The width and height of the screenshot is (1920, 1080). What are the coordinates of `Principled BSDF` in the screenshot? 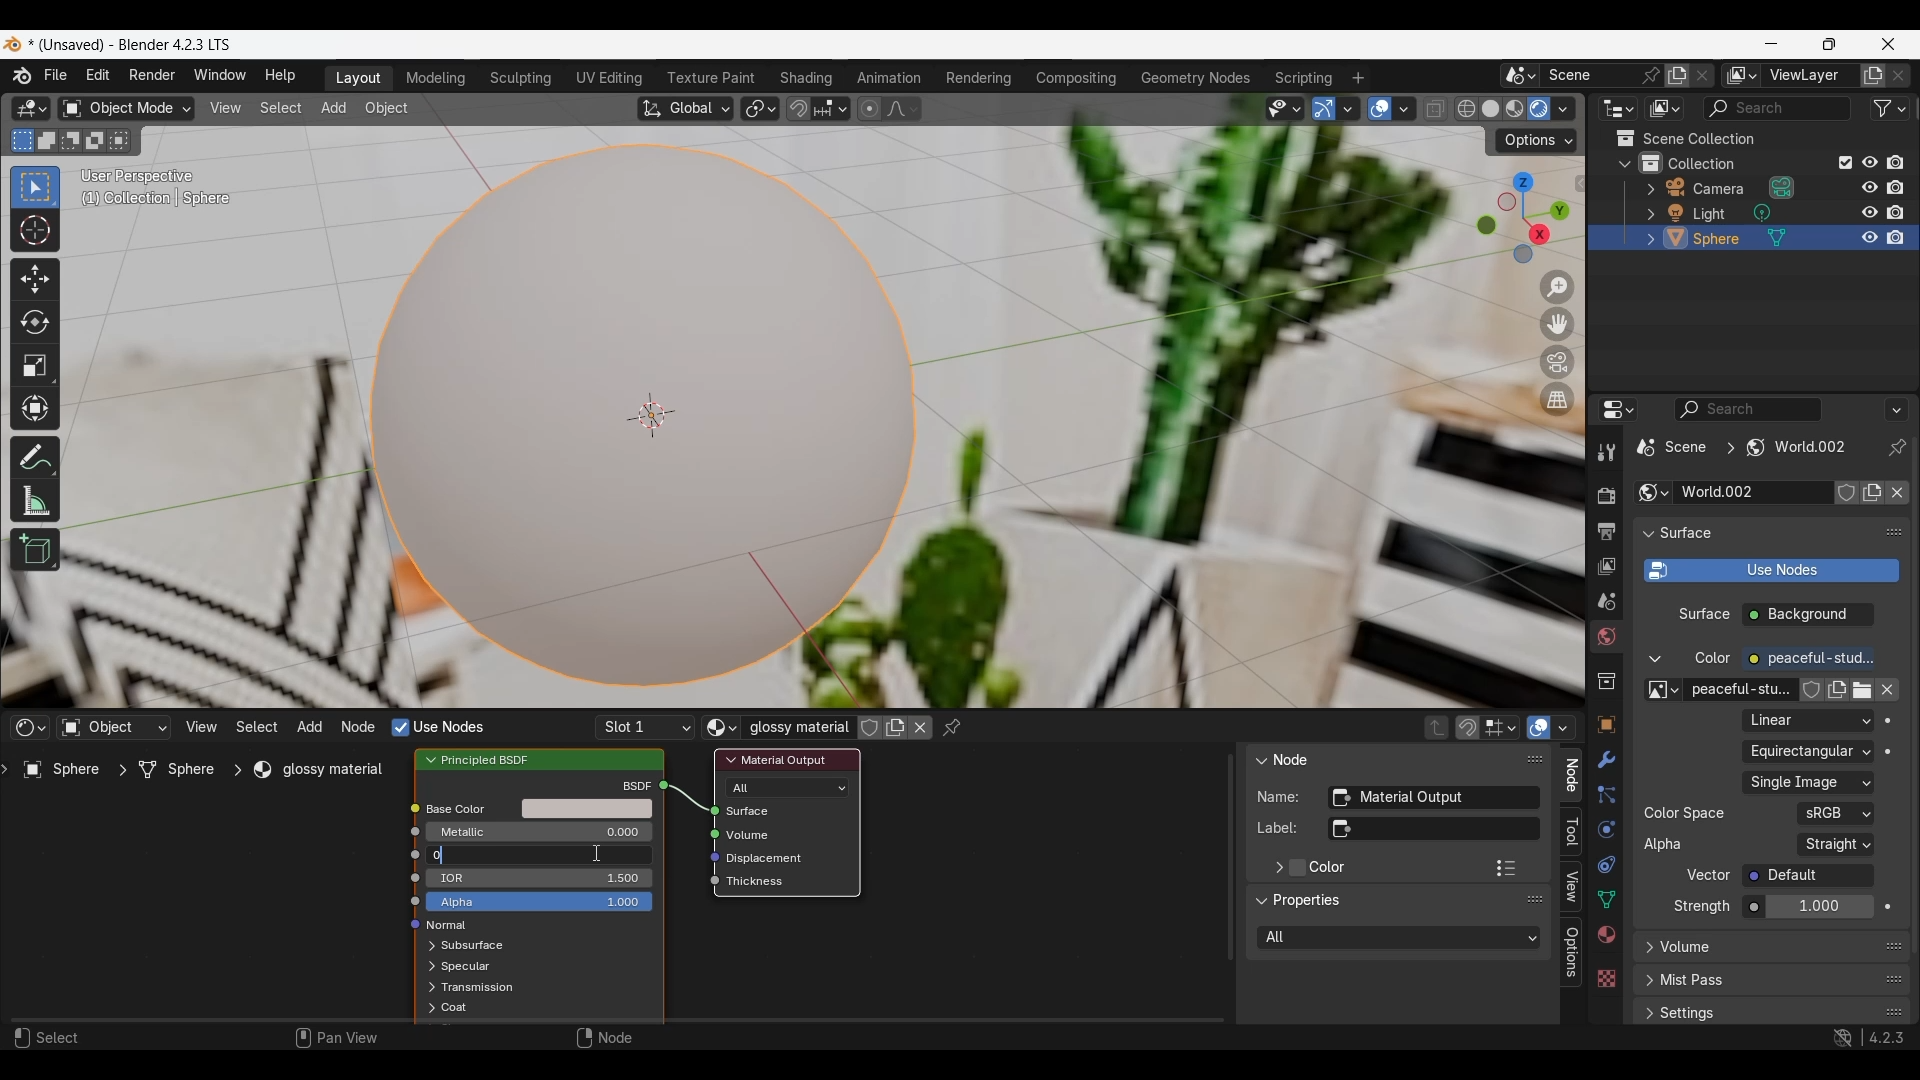 It's located at (495, 759).